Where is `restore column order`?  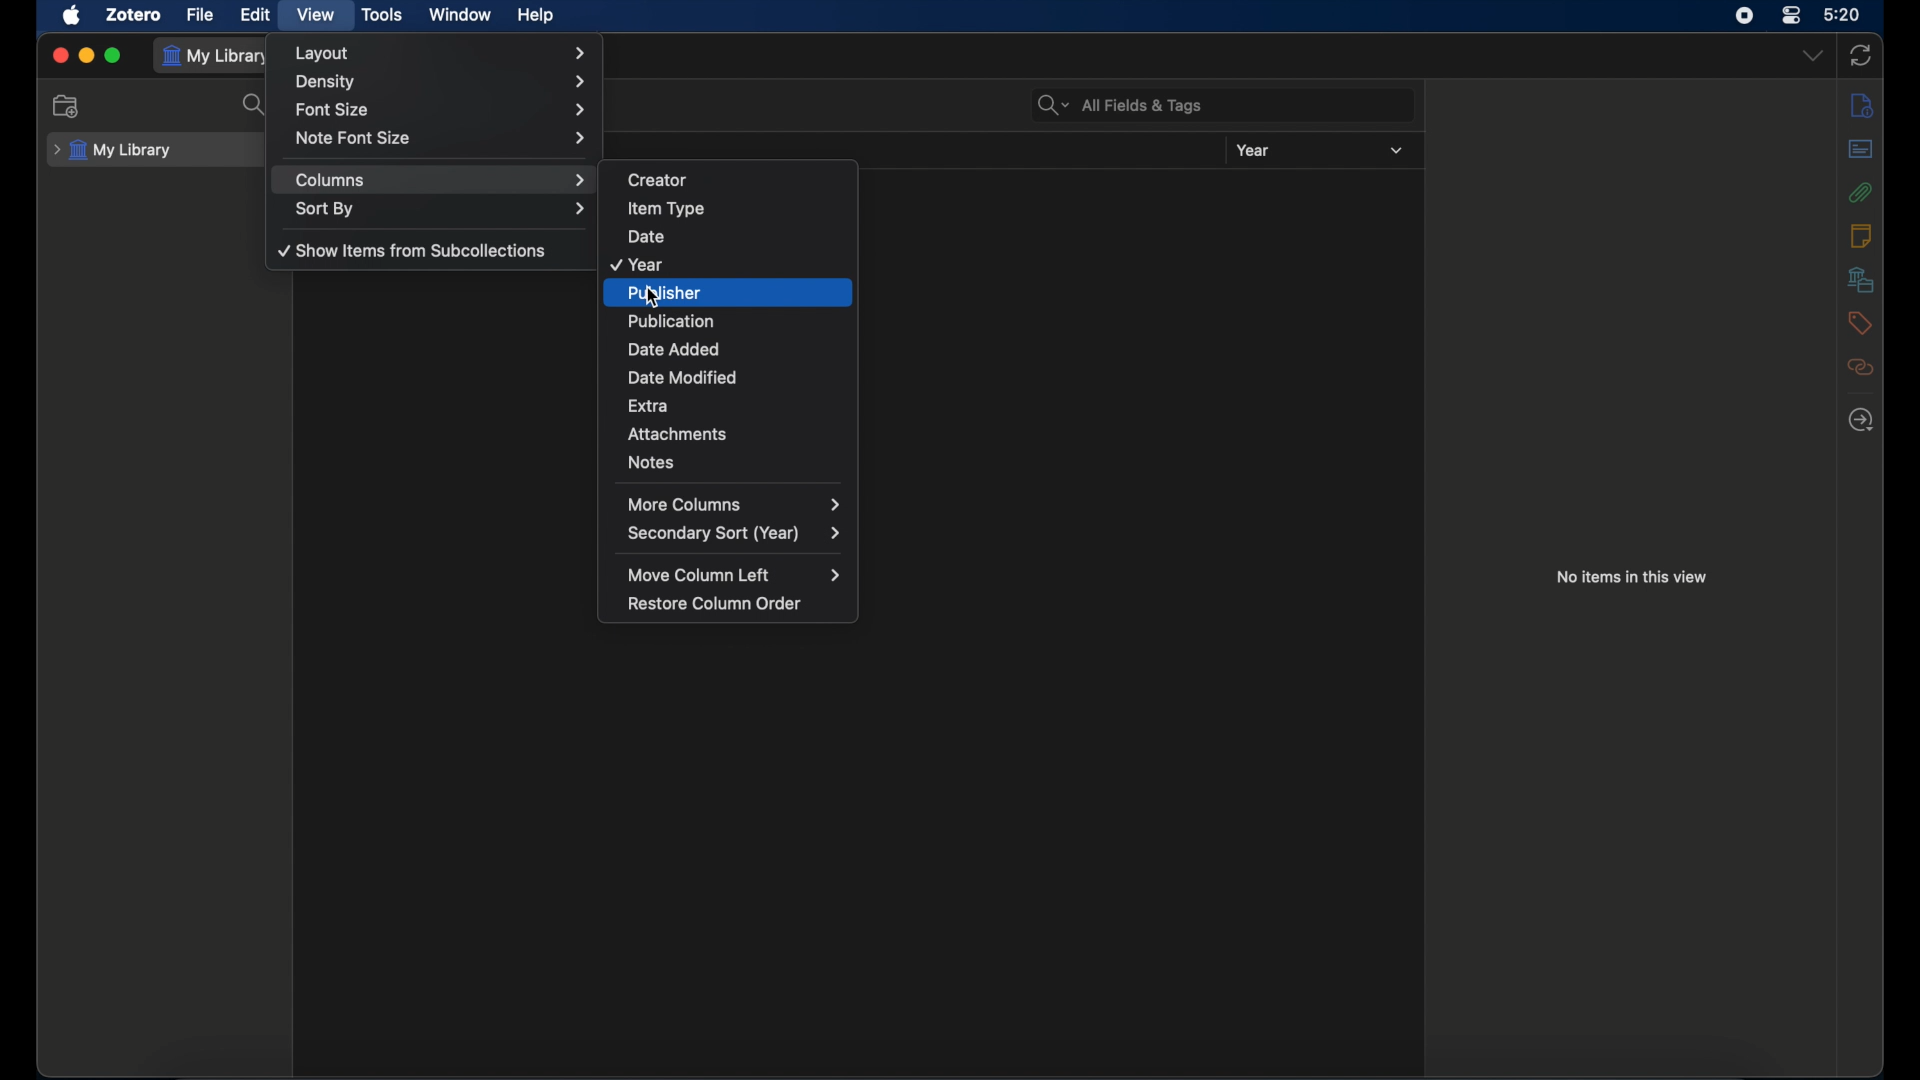 restore column order is located at coordinates (720, 603).